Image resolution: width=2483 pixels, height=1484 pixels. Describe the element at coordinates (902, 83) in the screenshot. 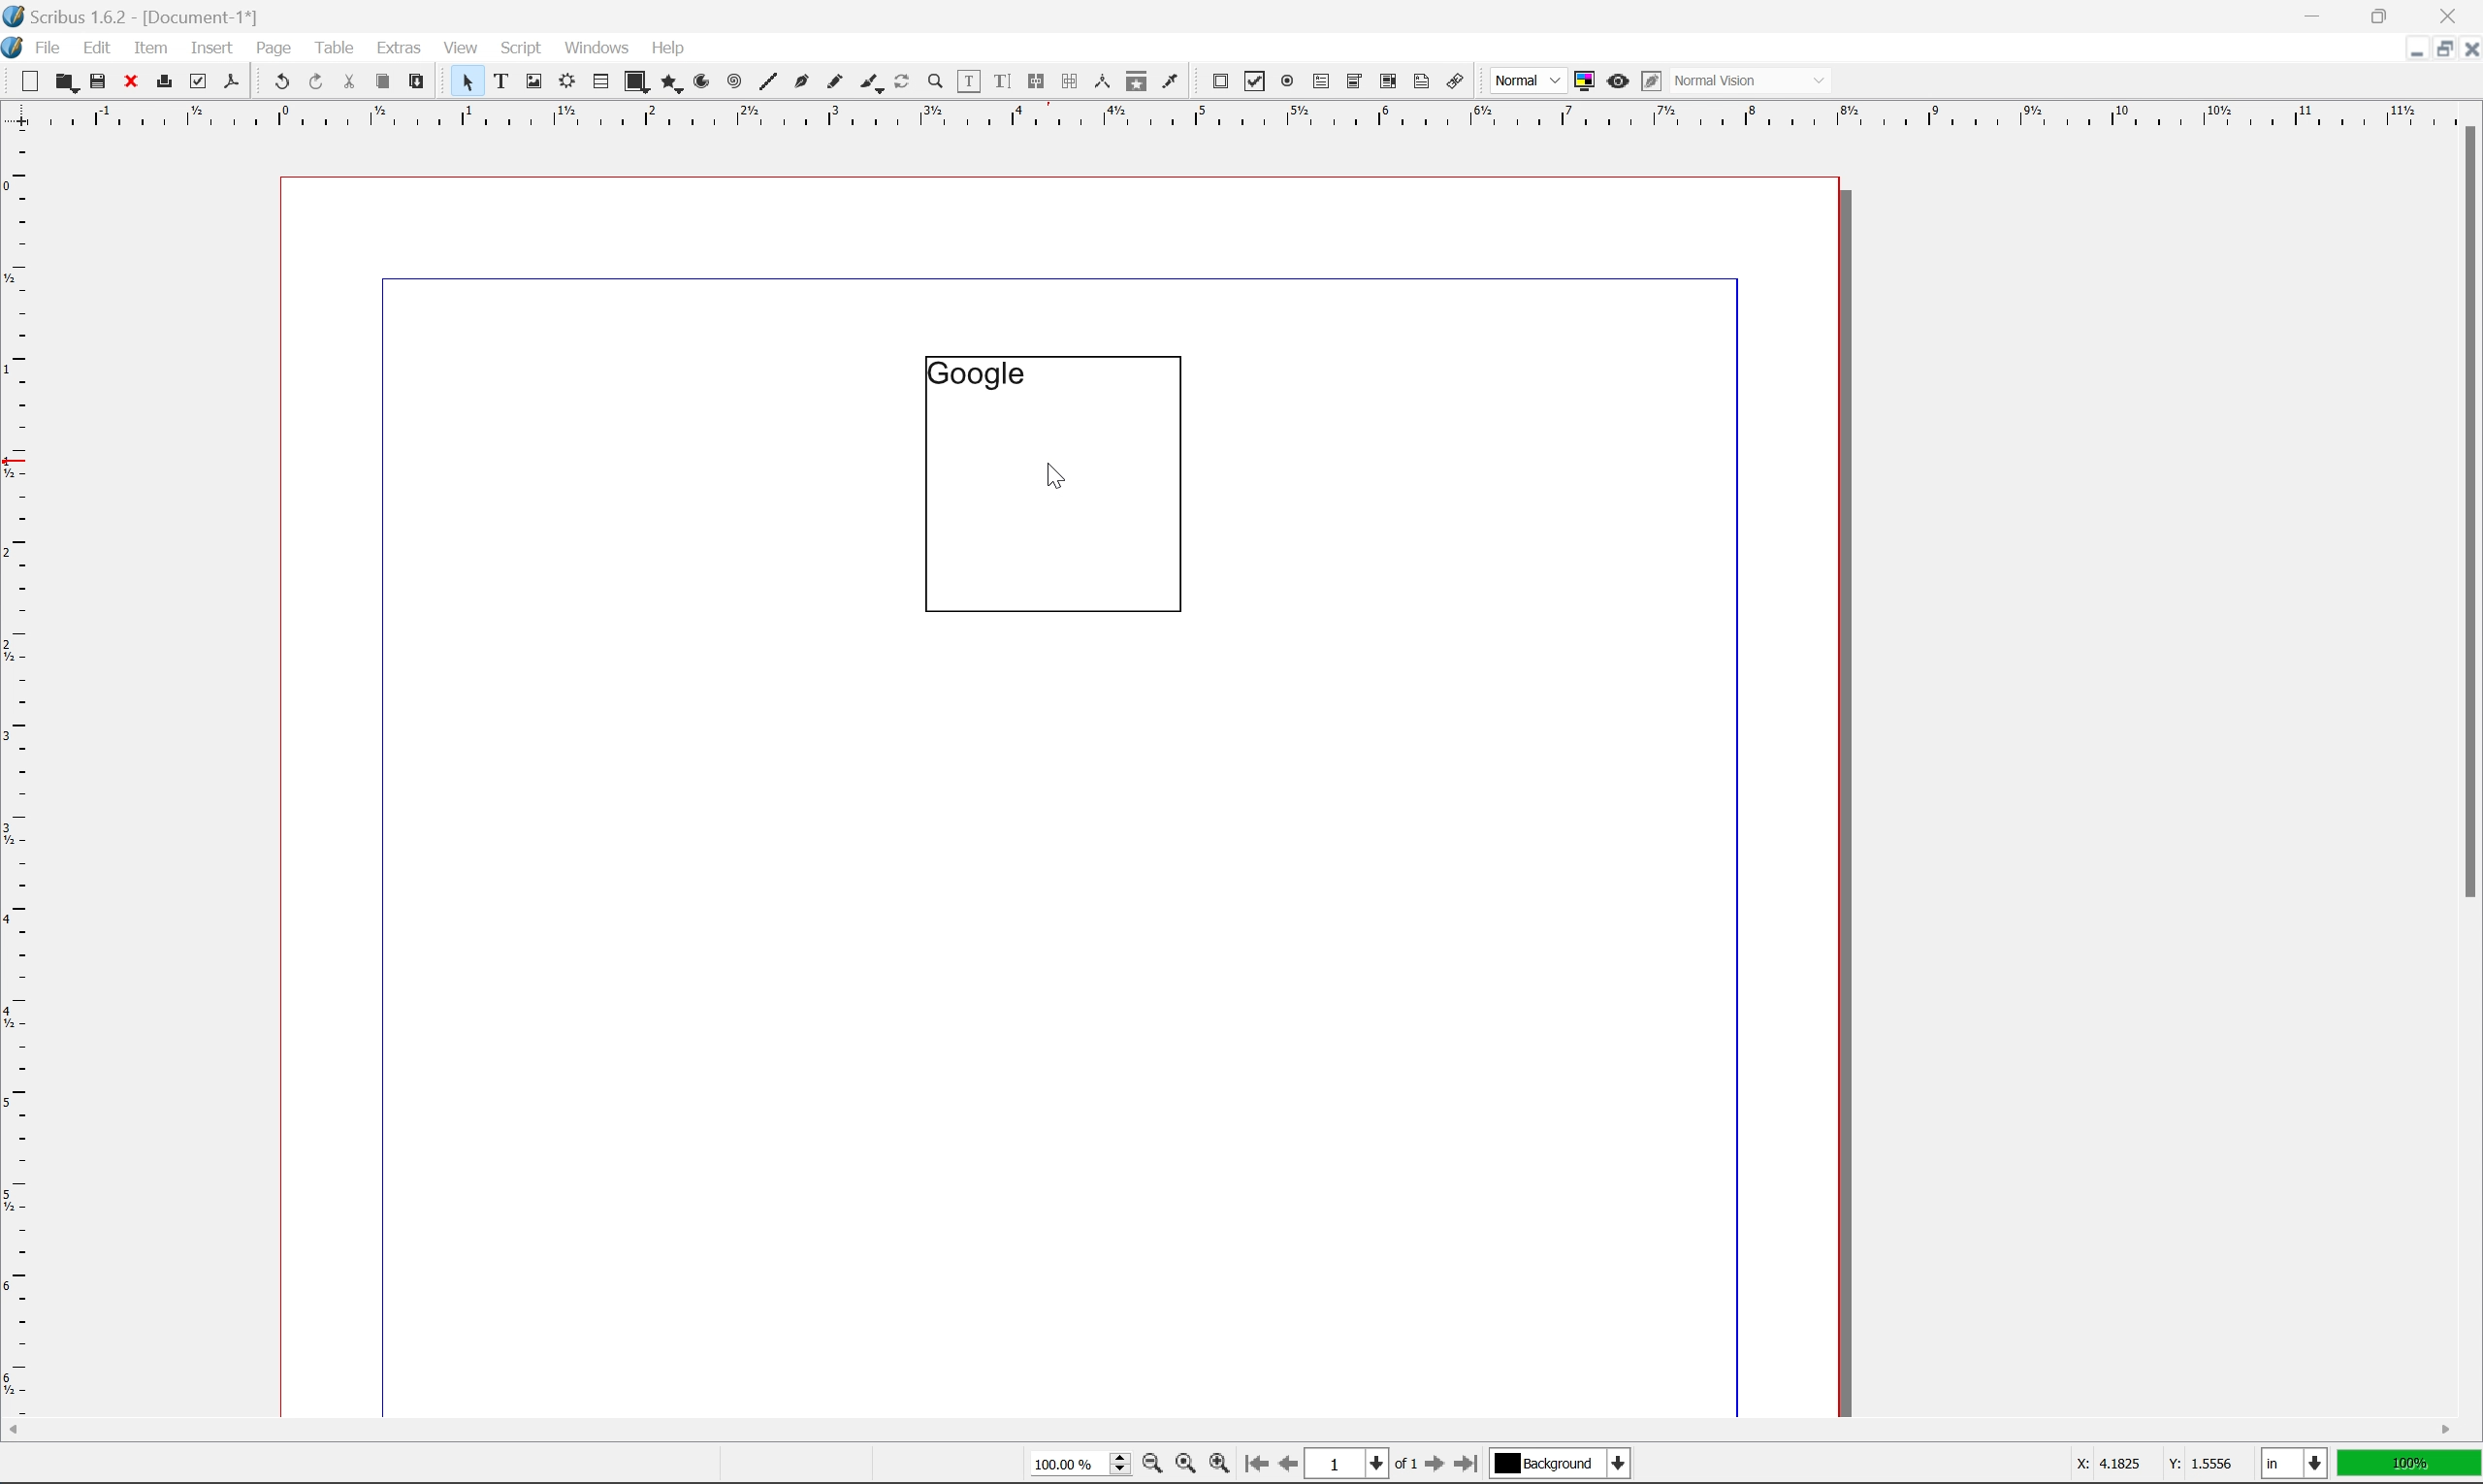

I see `rotate item` at that location.